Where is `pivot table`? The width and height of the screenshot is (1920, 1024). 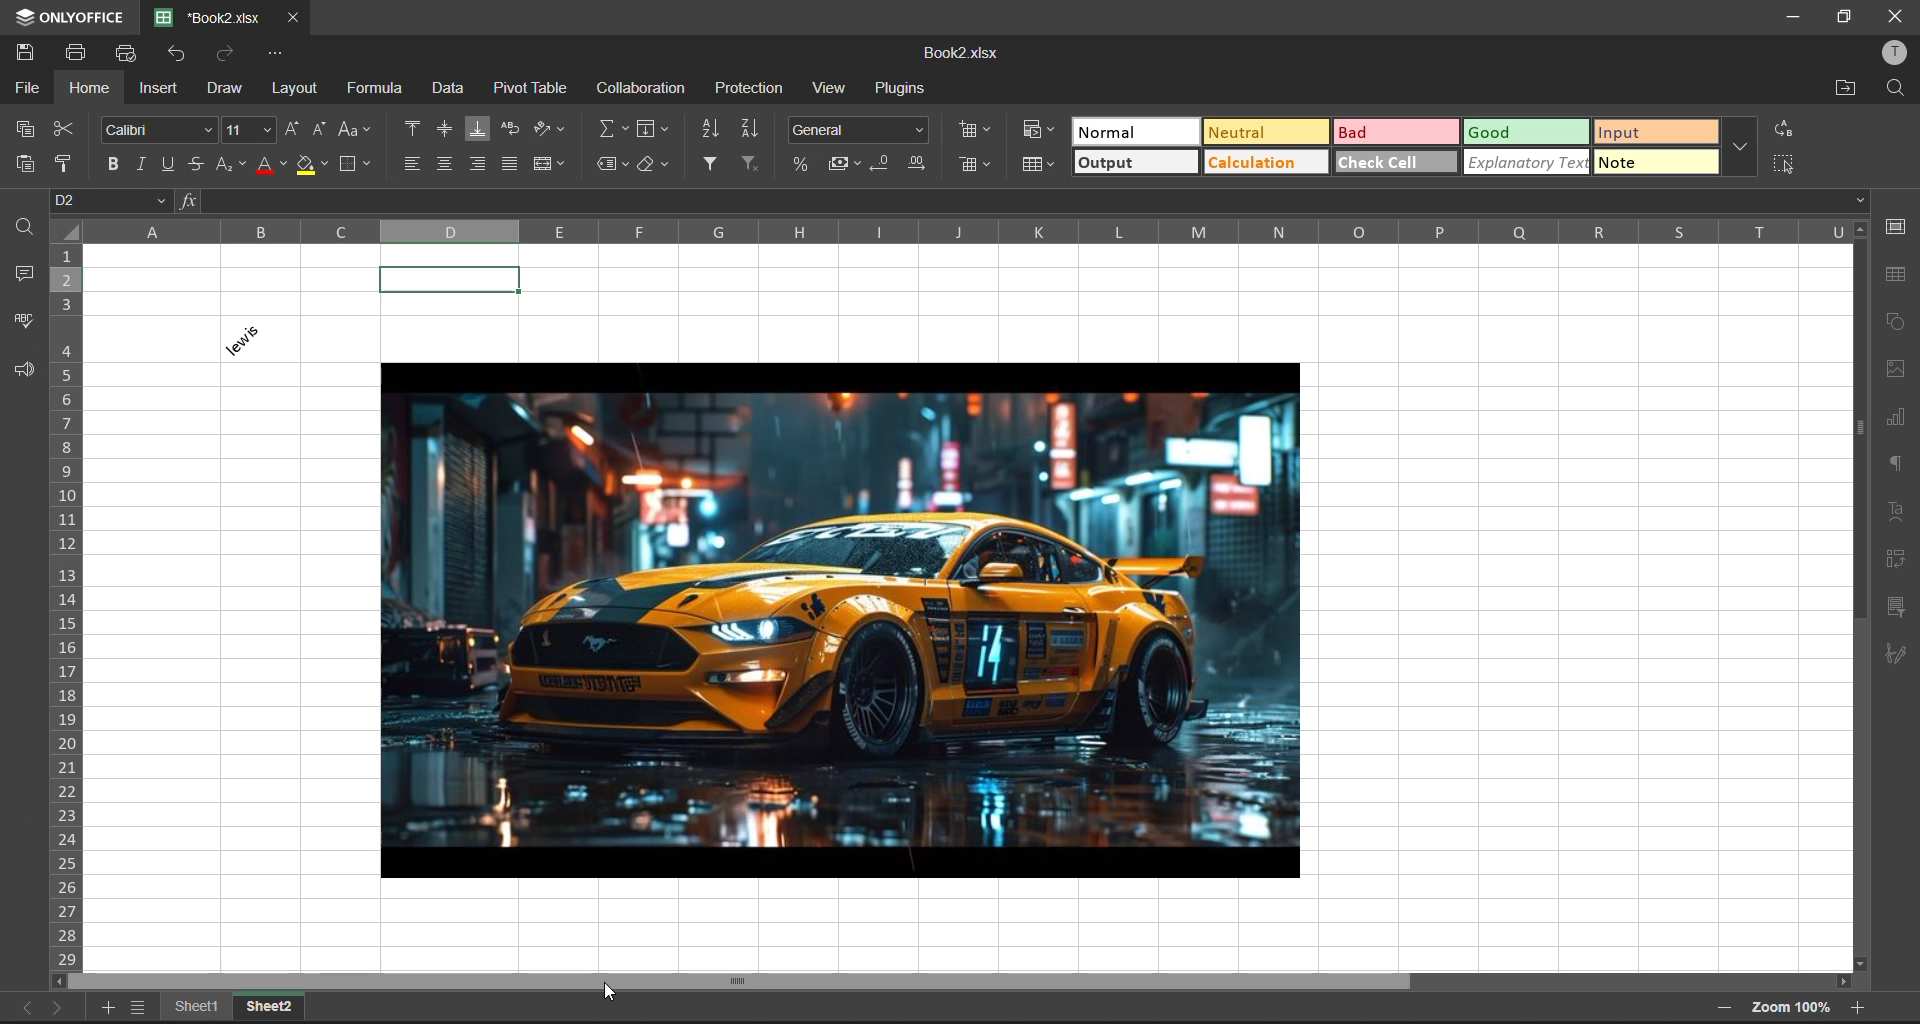
pivot table is located at coordinates (1898, 562).